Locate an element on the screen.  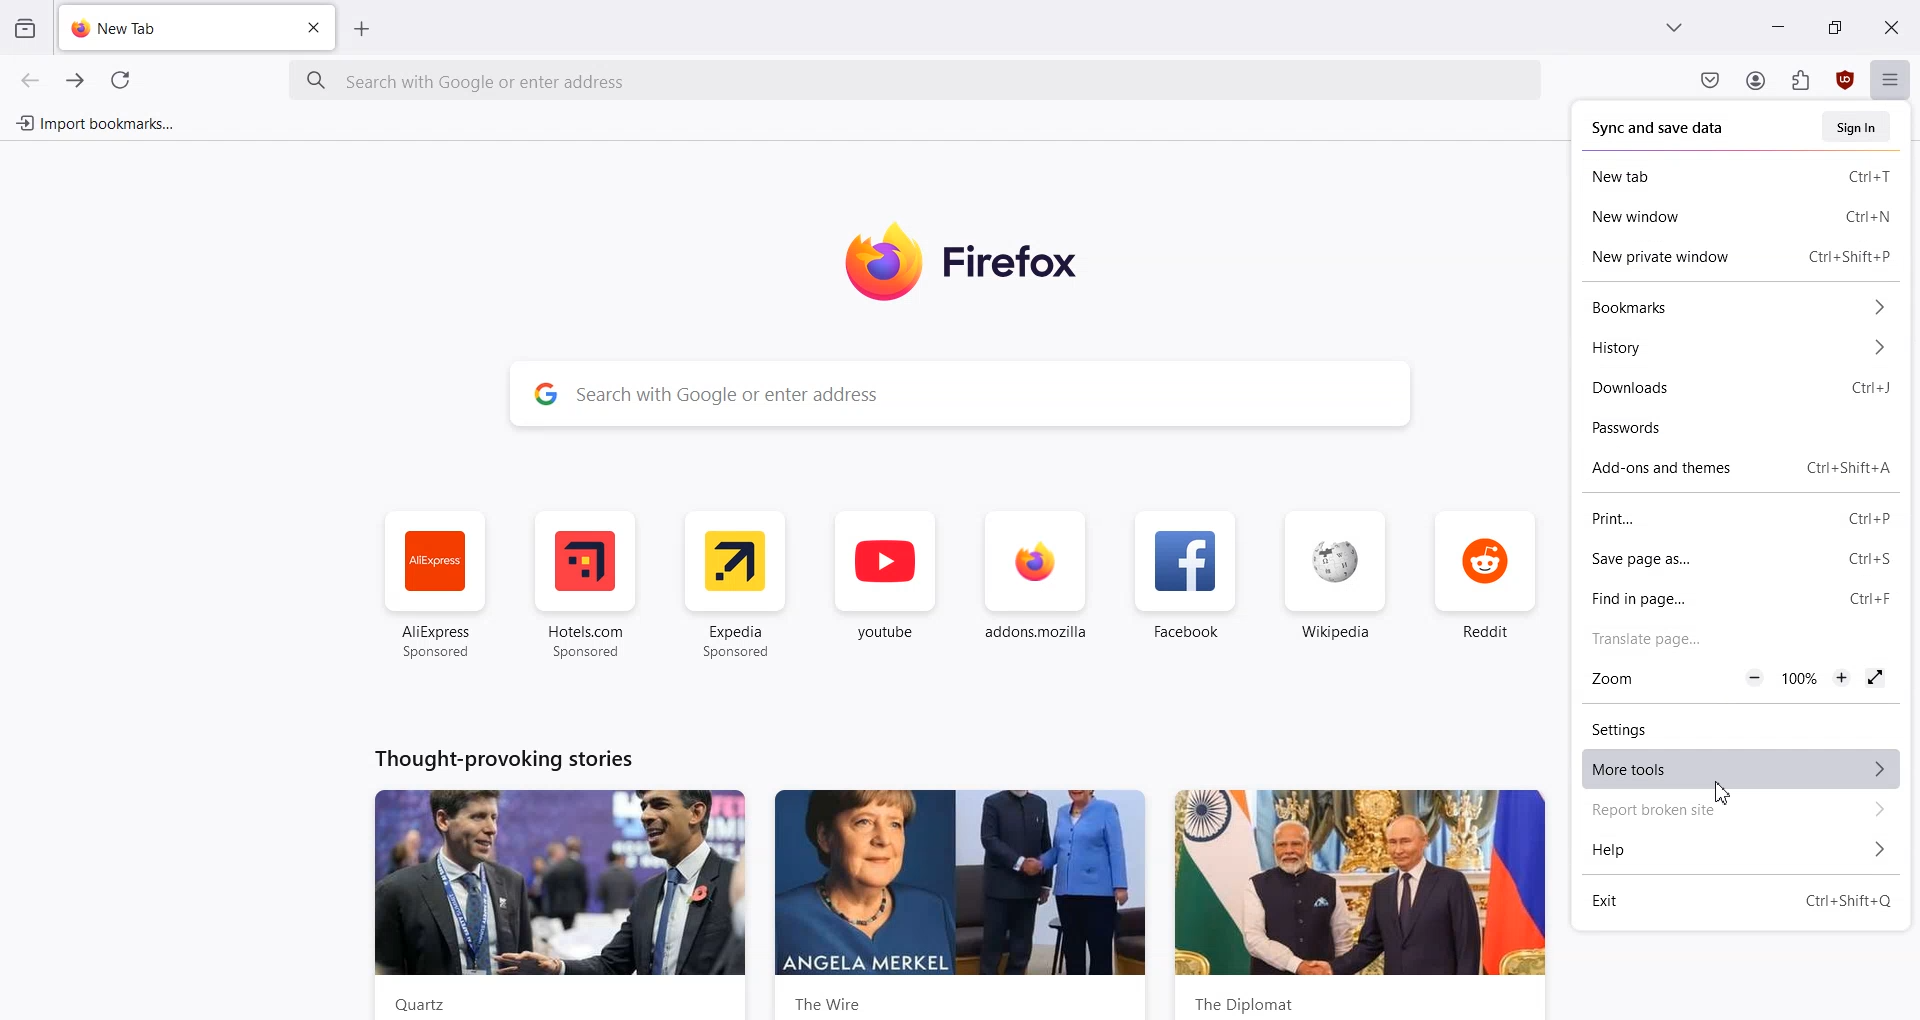
Close Tab is located at coordinates (316, 28).